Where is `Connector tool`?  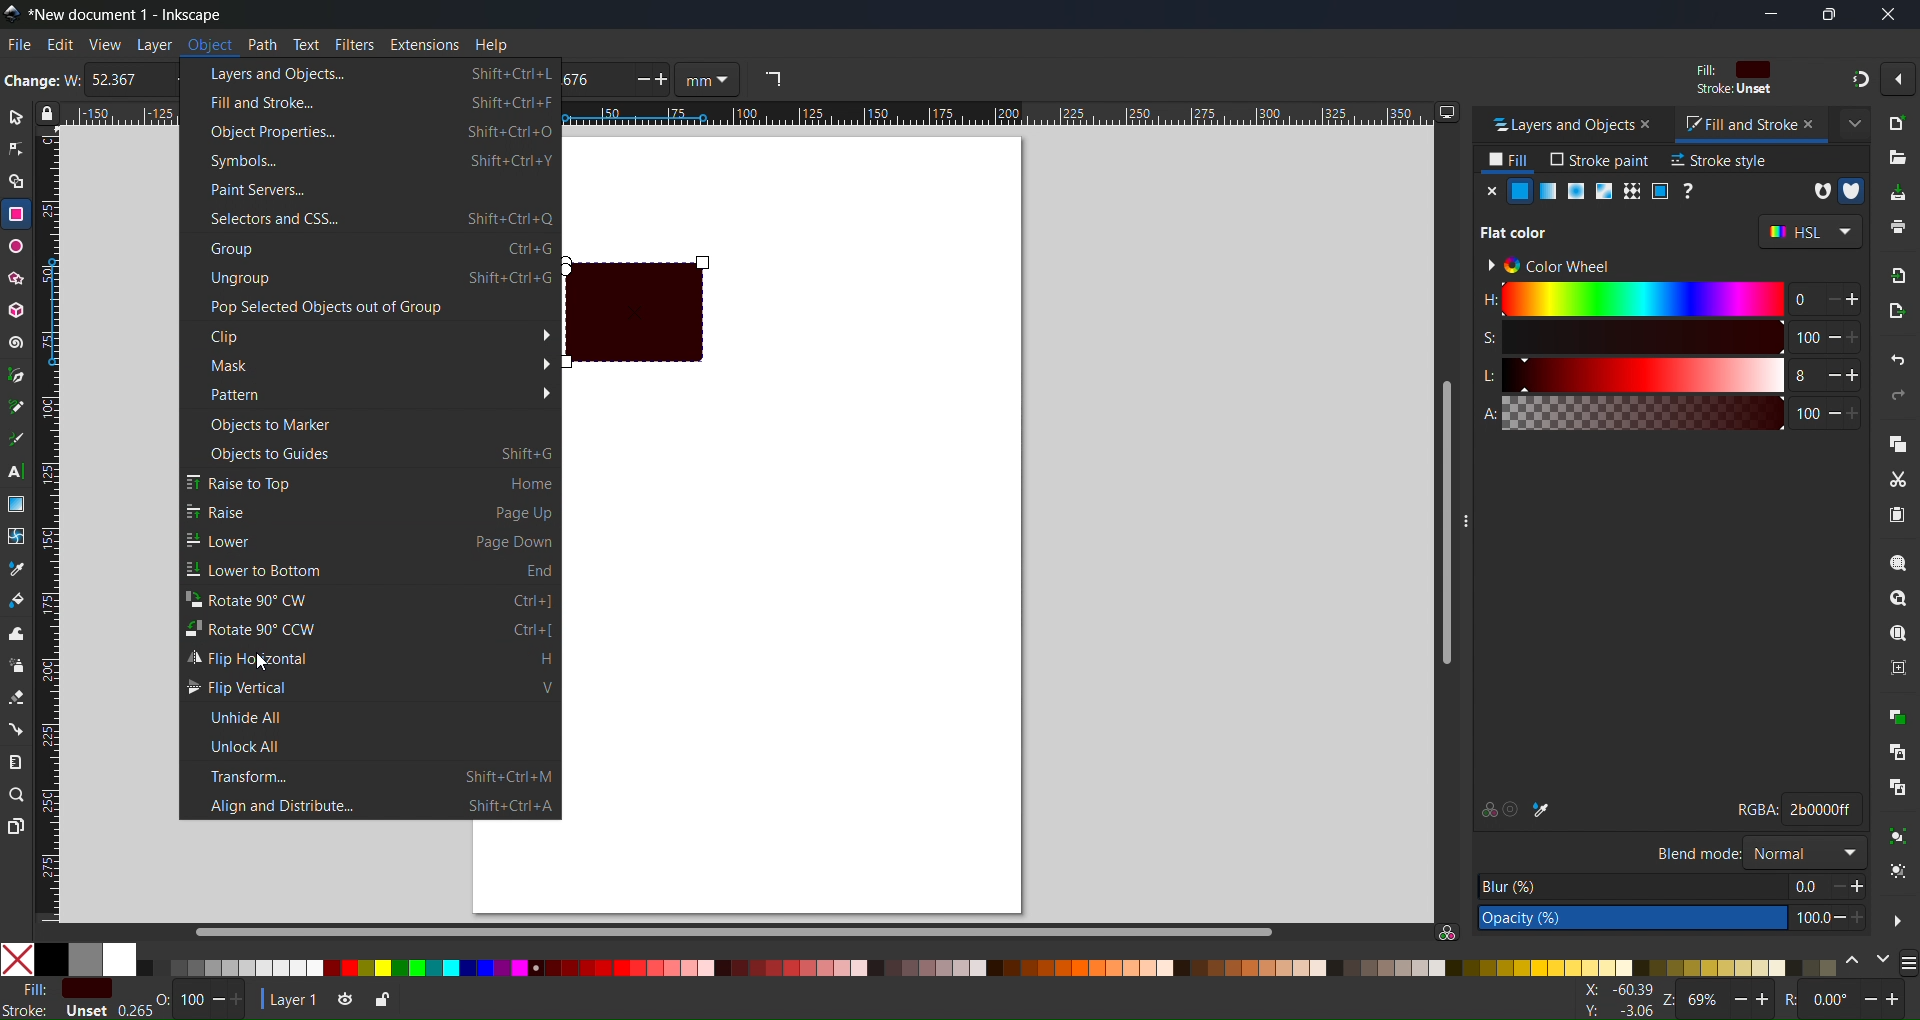
Connector tool is located at coordinates (16, 728).